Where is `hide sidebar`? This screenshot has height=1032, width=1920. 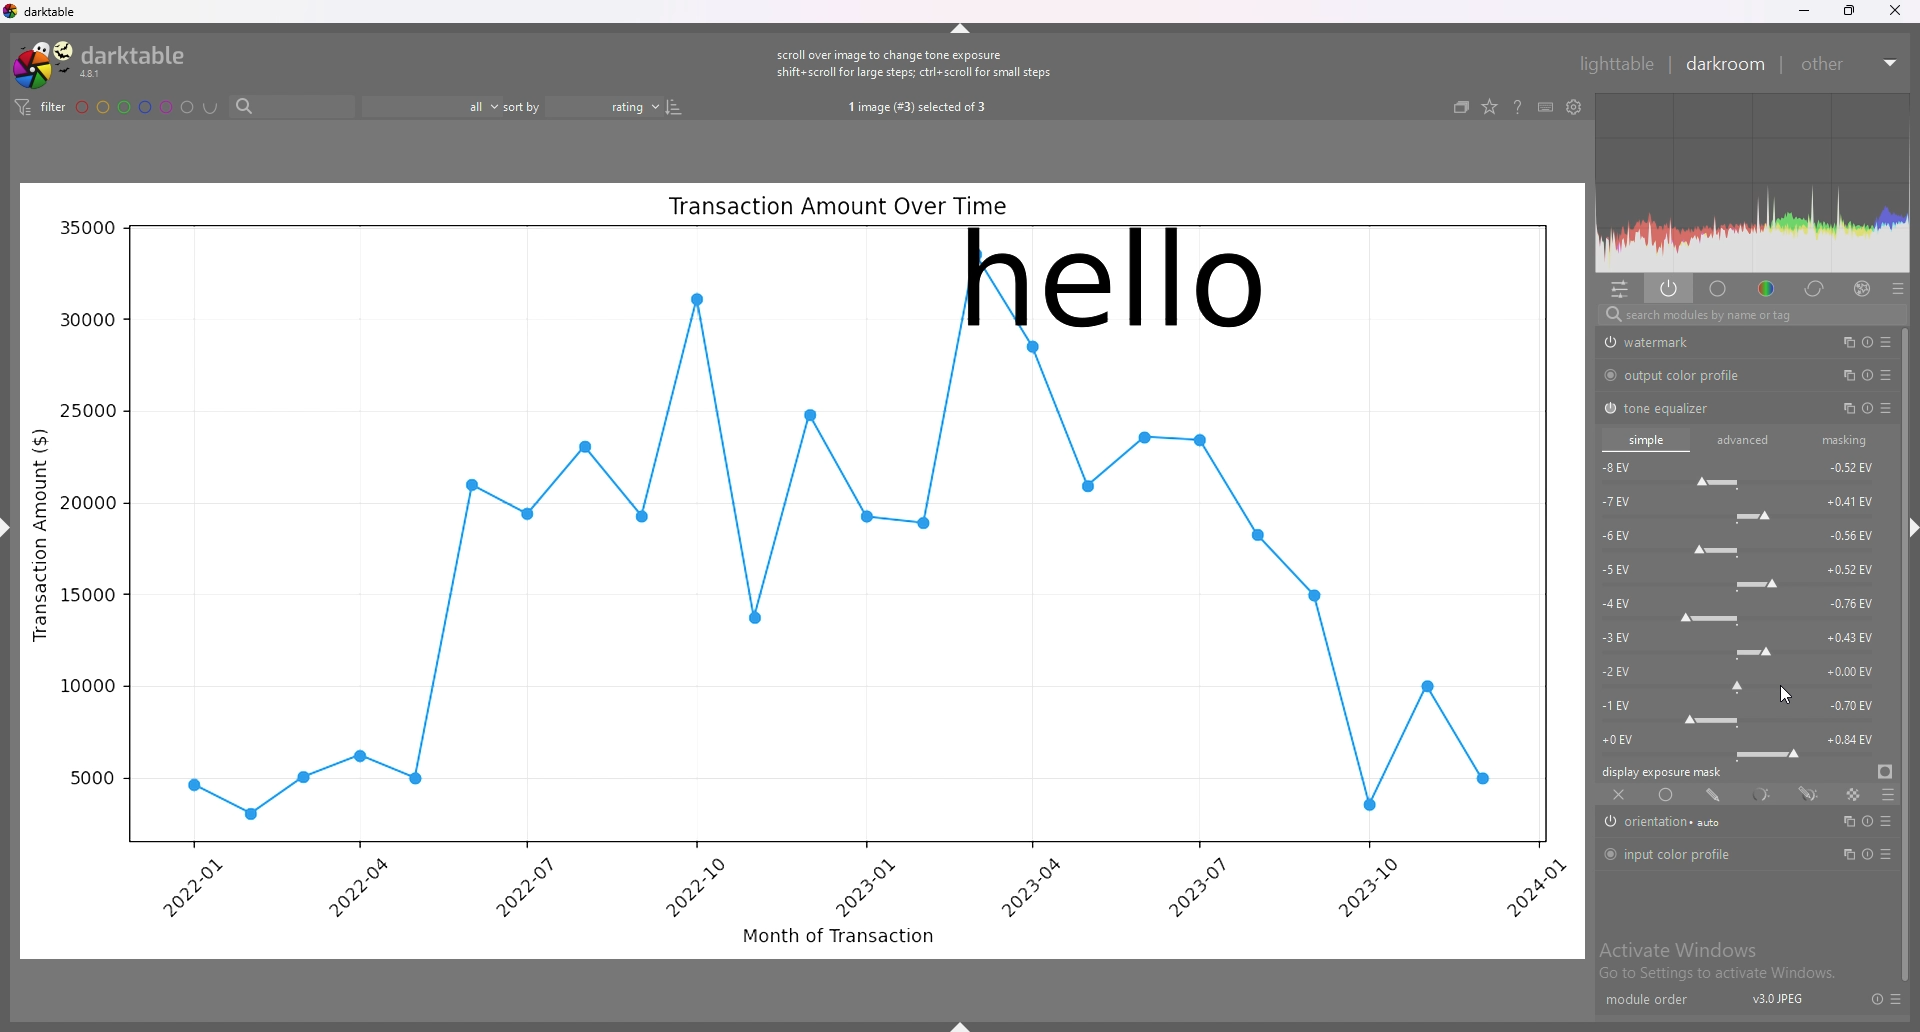
hide sidebar is located at coordinates (1914, 530).